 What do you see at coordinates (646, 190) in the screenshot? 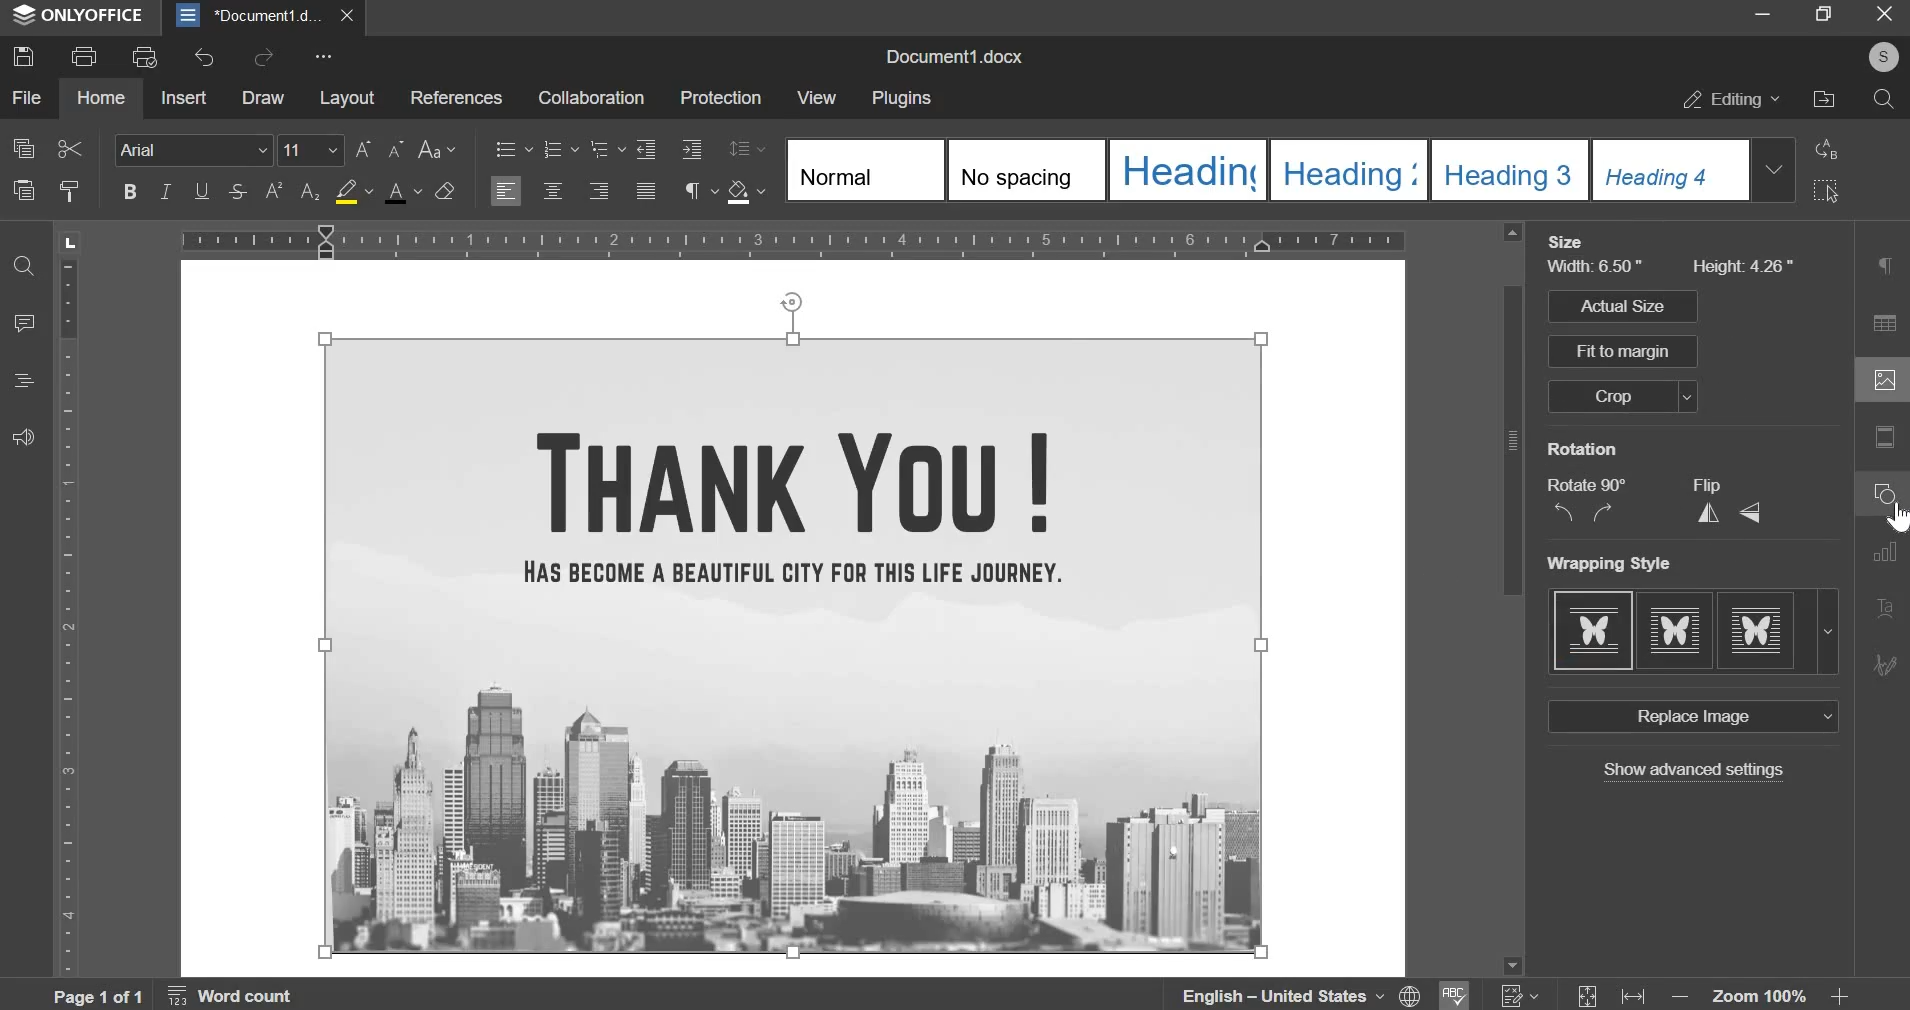
I see `justified` at bounding box center [646, 190].